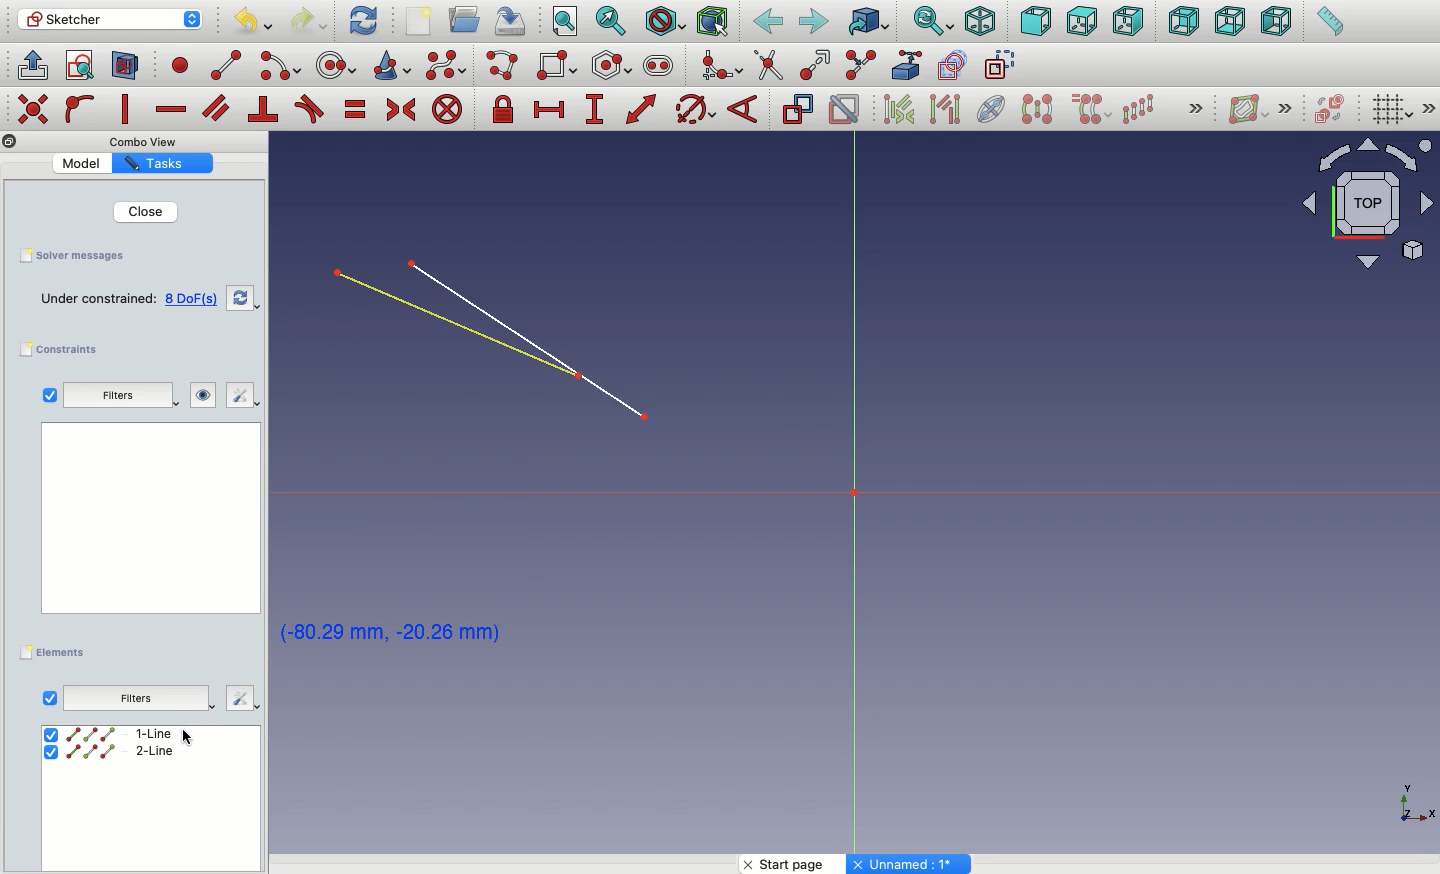  What do you see at coordinates (49, 697) in the screenshot?
I see `View` at bounding box center [49, 697].